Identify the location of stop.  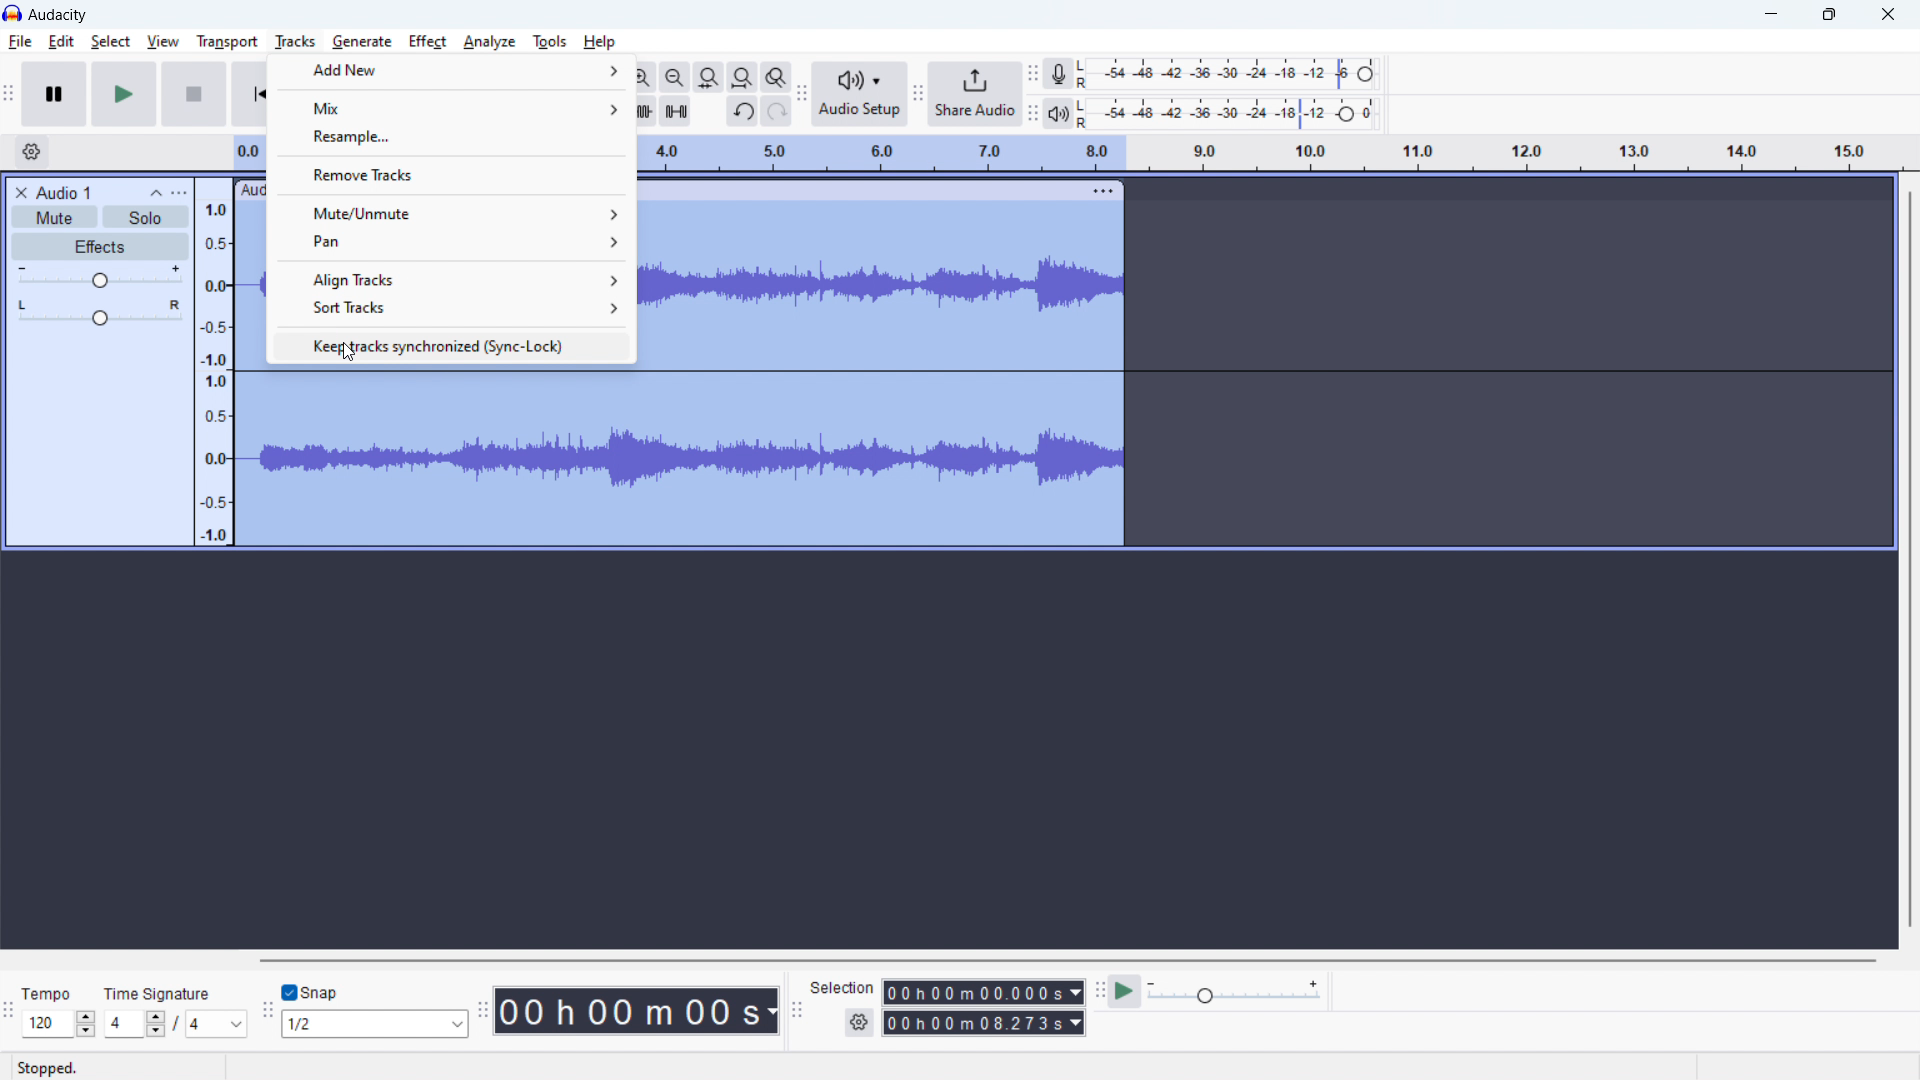
(195, 93).